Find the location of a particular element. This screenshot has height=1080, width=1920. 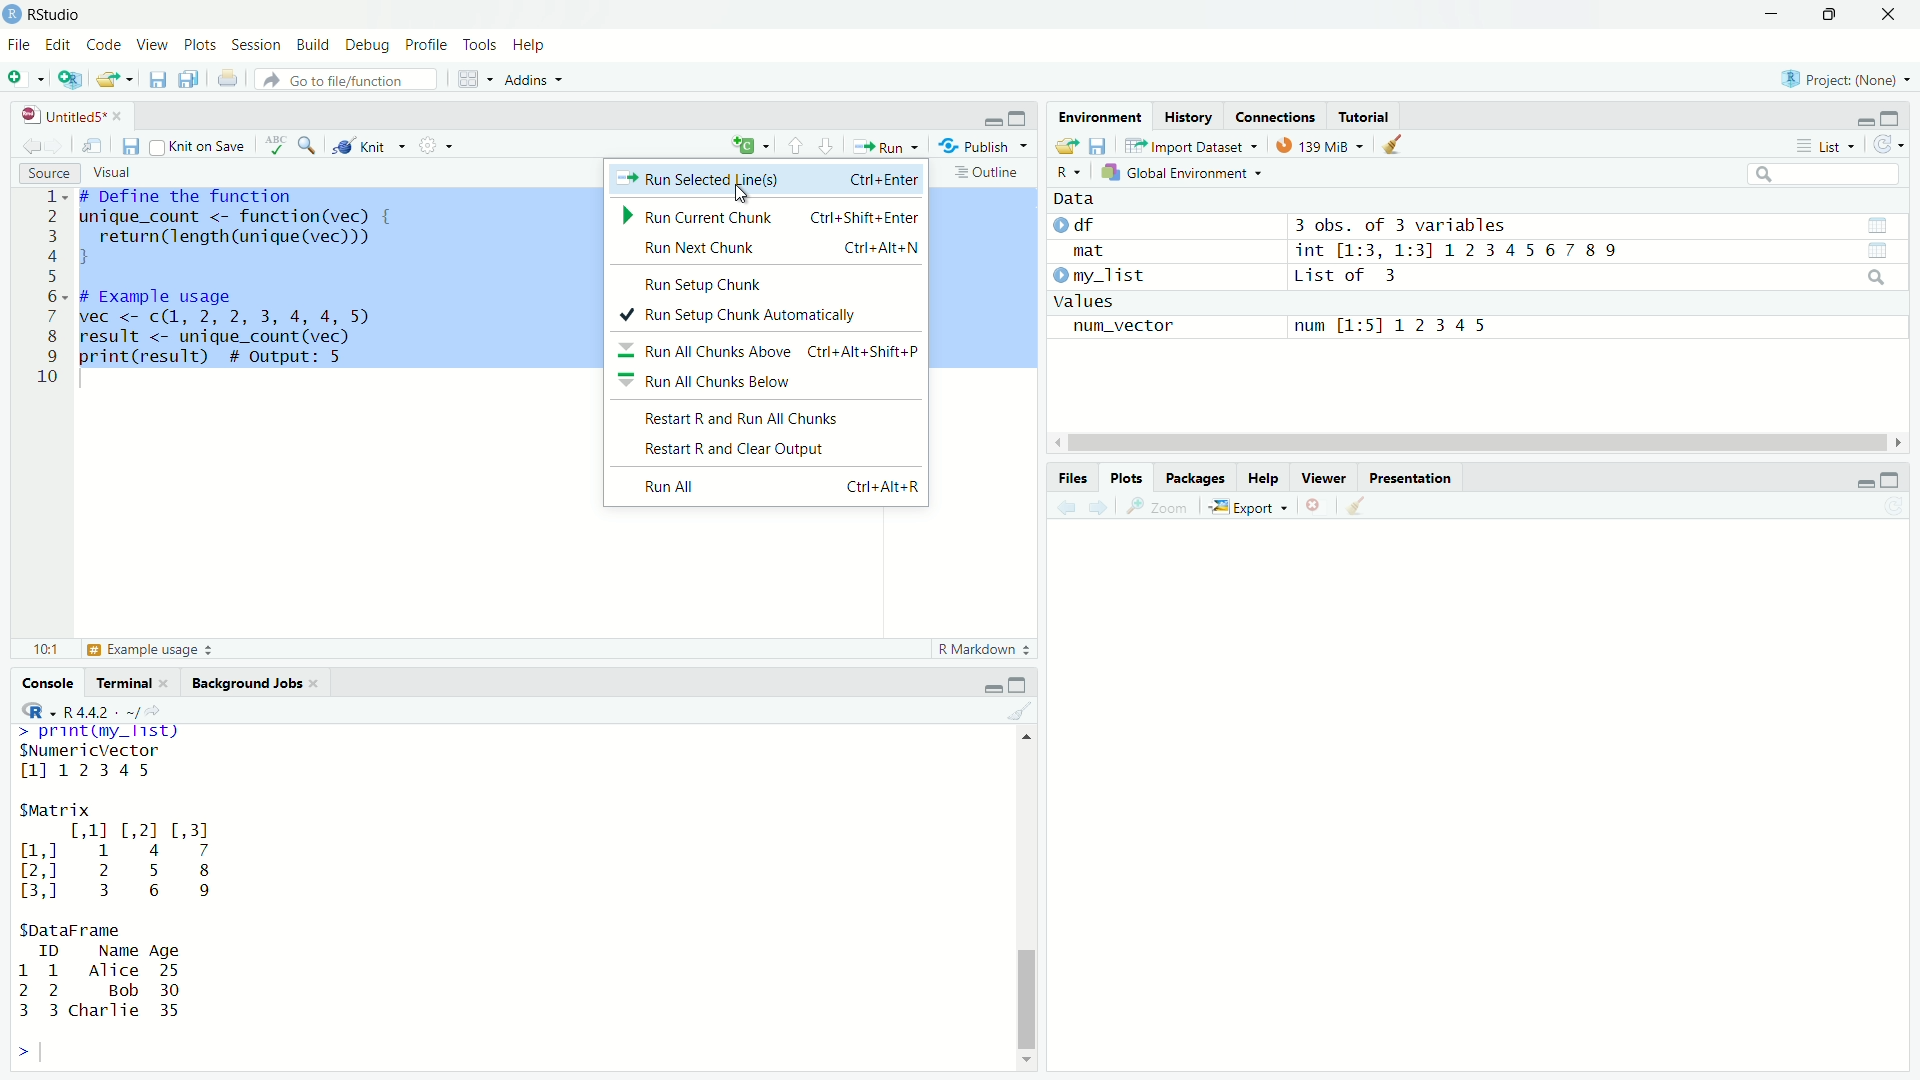

save is located at coordinates (130, 147).